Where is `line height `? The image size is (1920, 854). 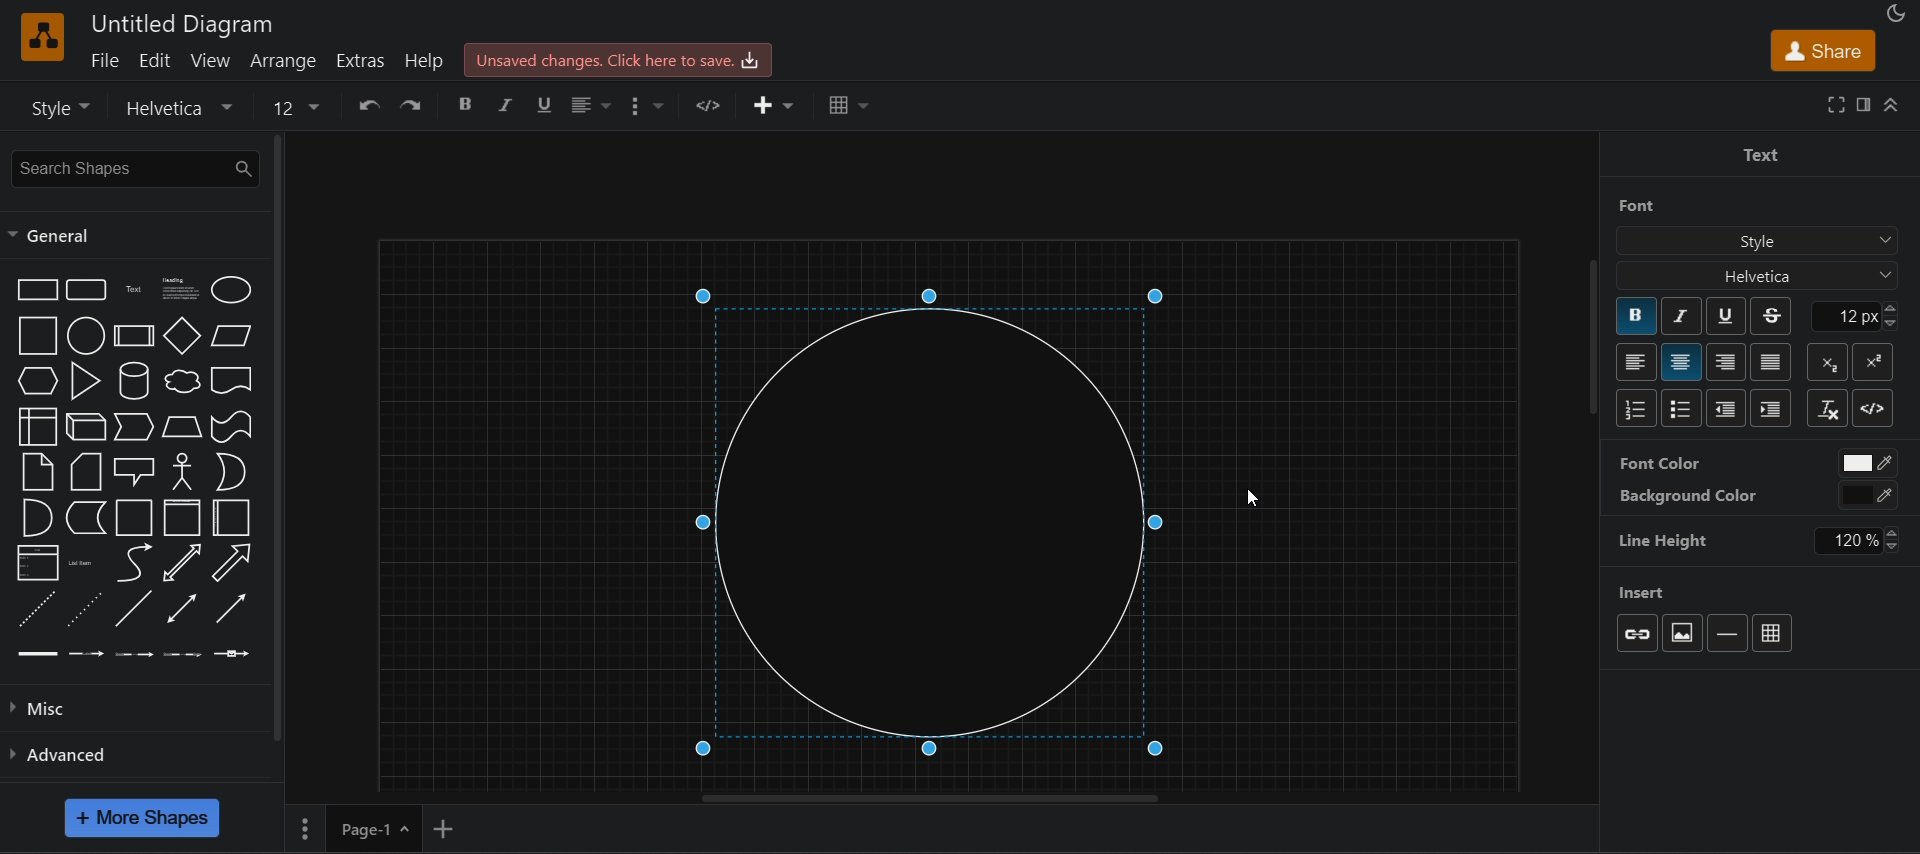 line height  is located at coordinates (1676, 545).